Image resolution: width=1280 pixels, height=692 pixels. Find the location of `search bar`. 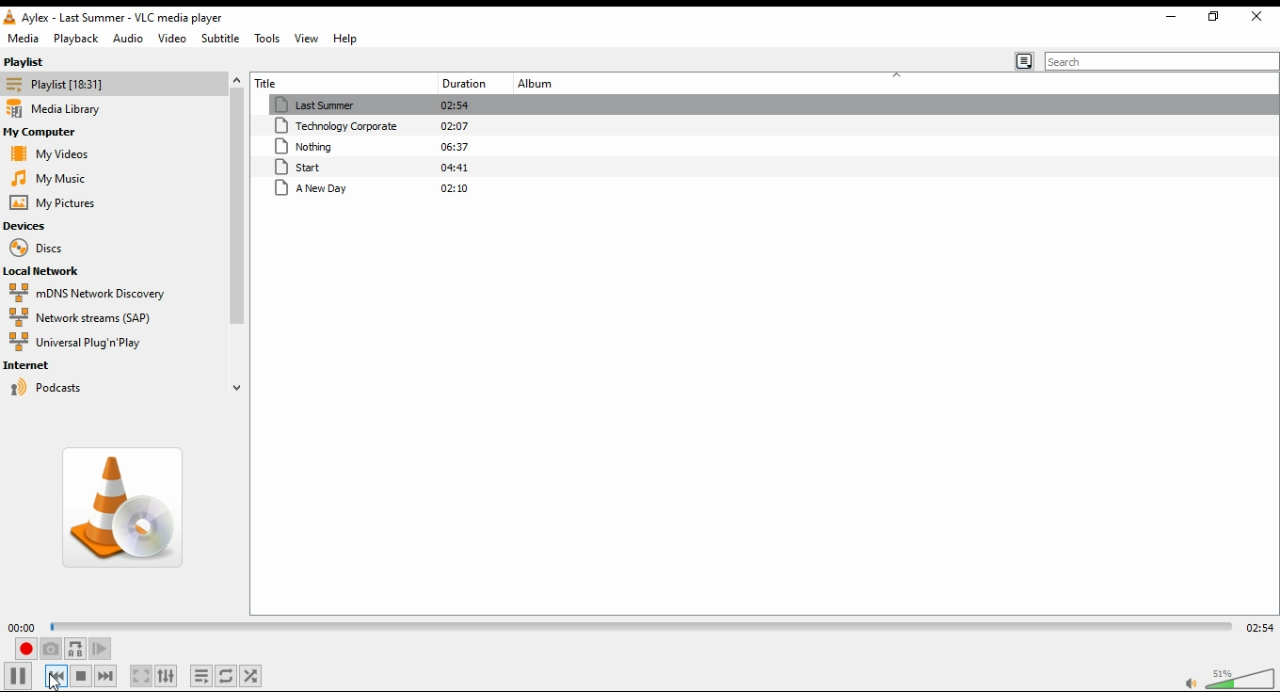

search bar is located at coordinates (1162, 61).